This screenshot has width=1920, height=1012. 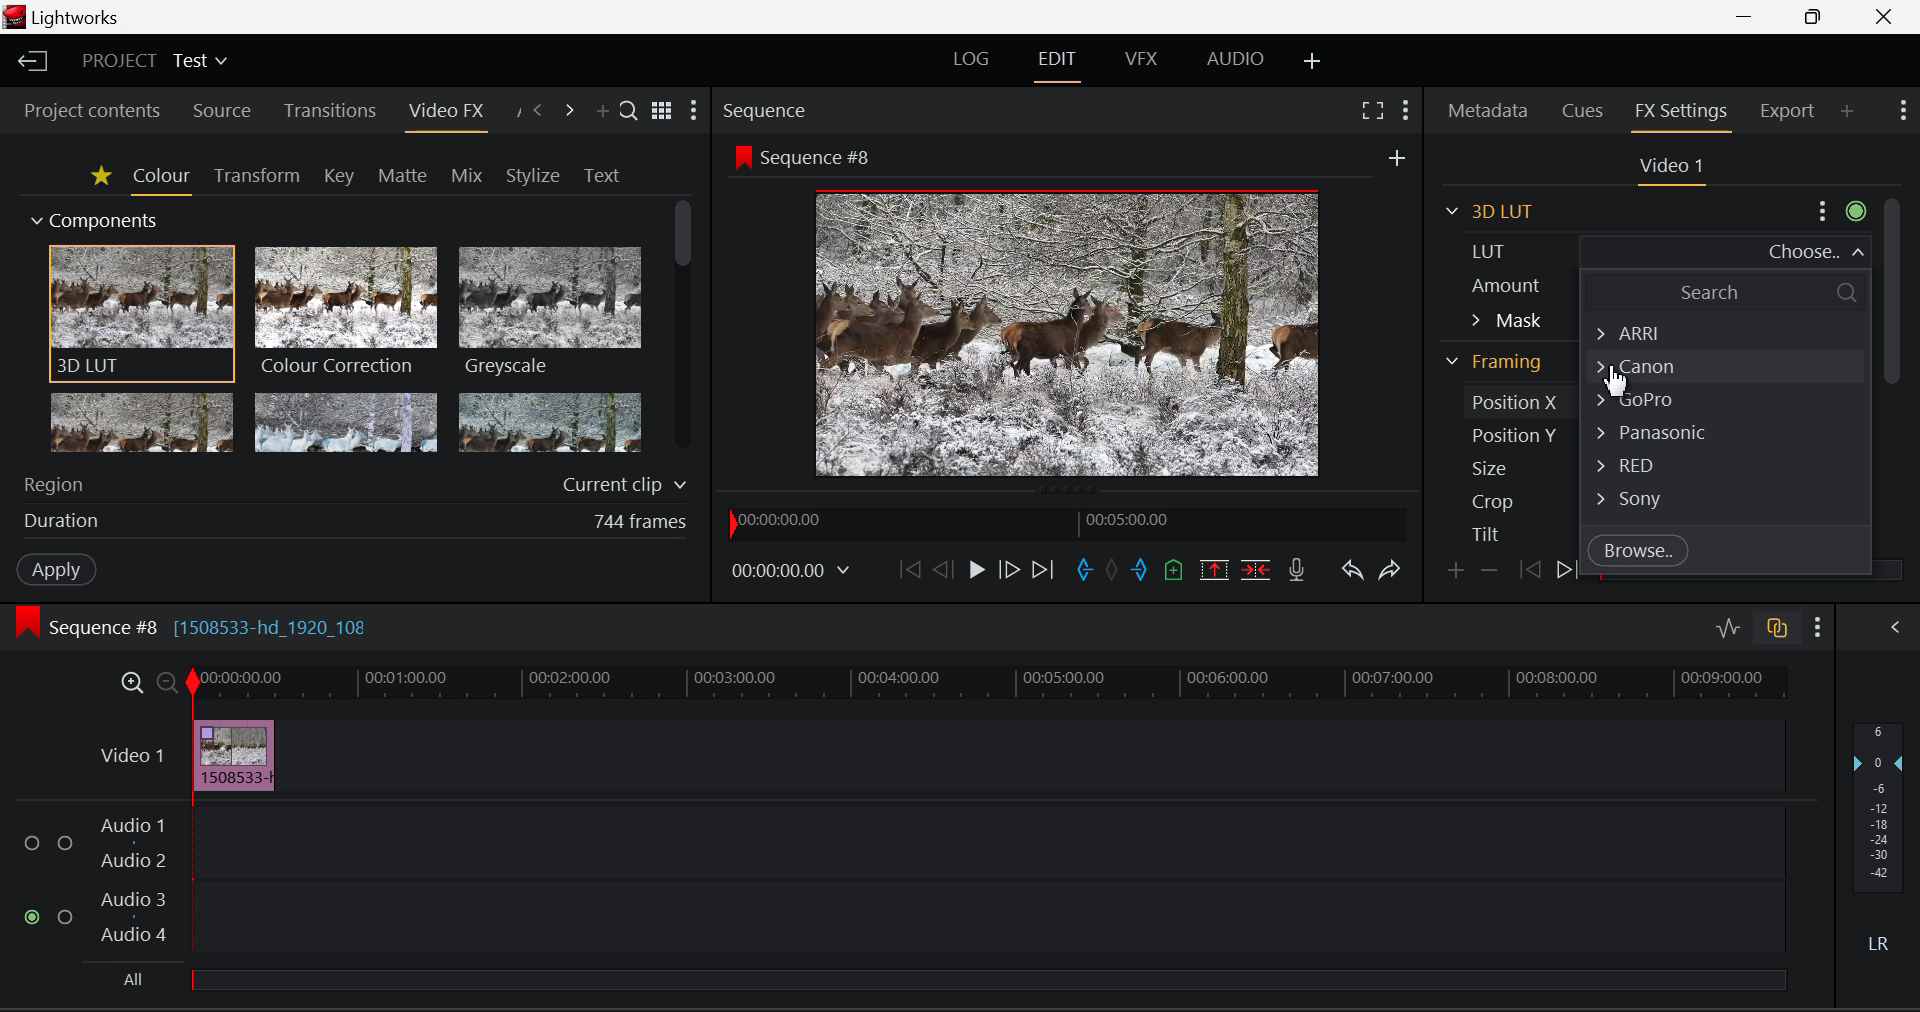 I want to click on Favorites, so click(x=101, y=178).